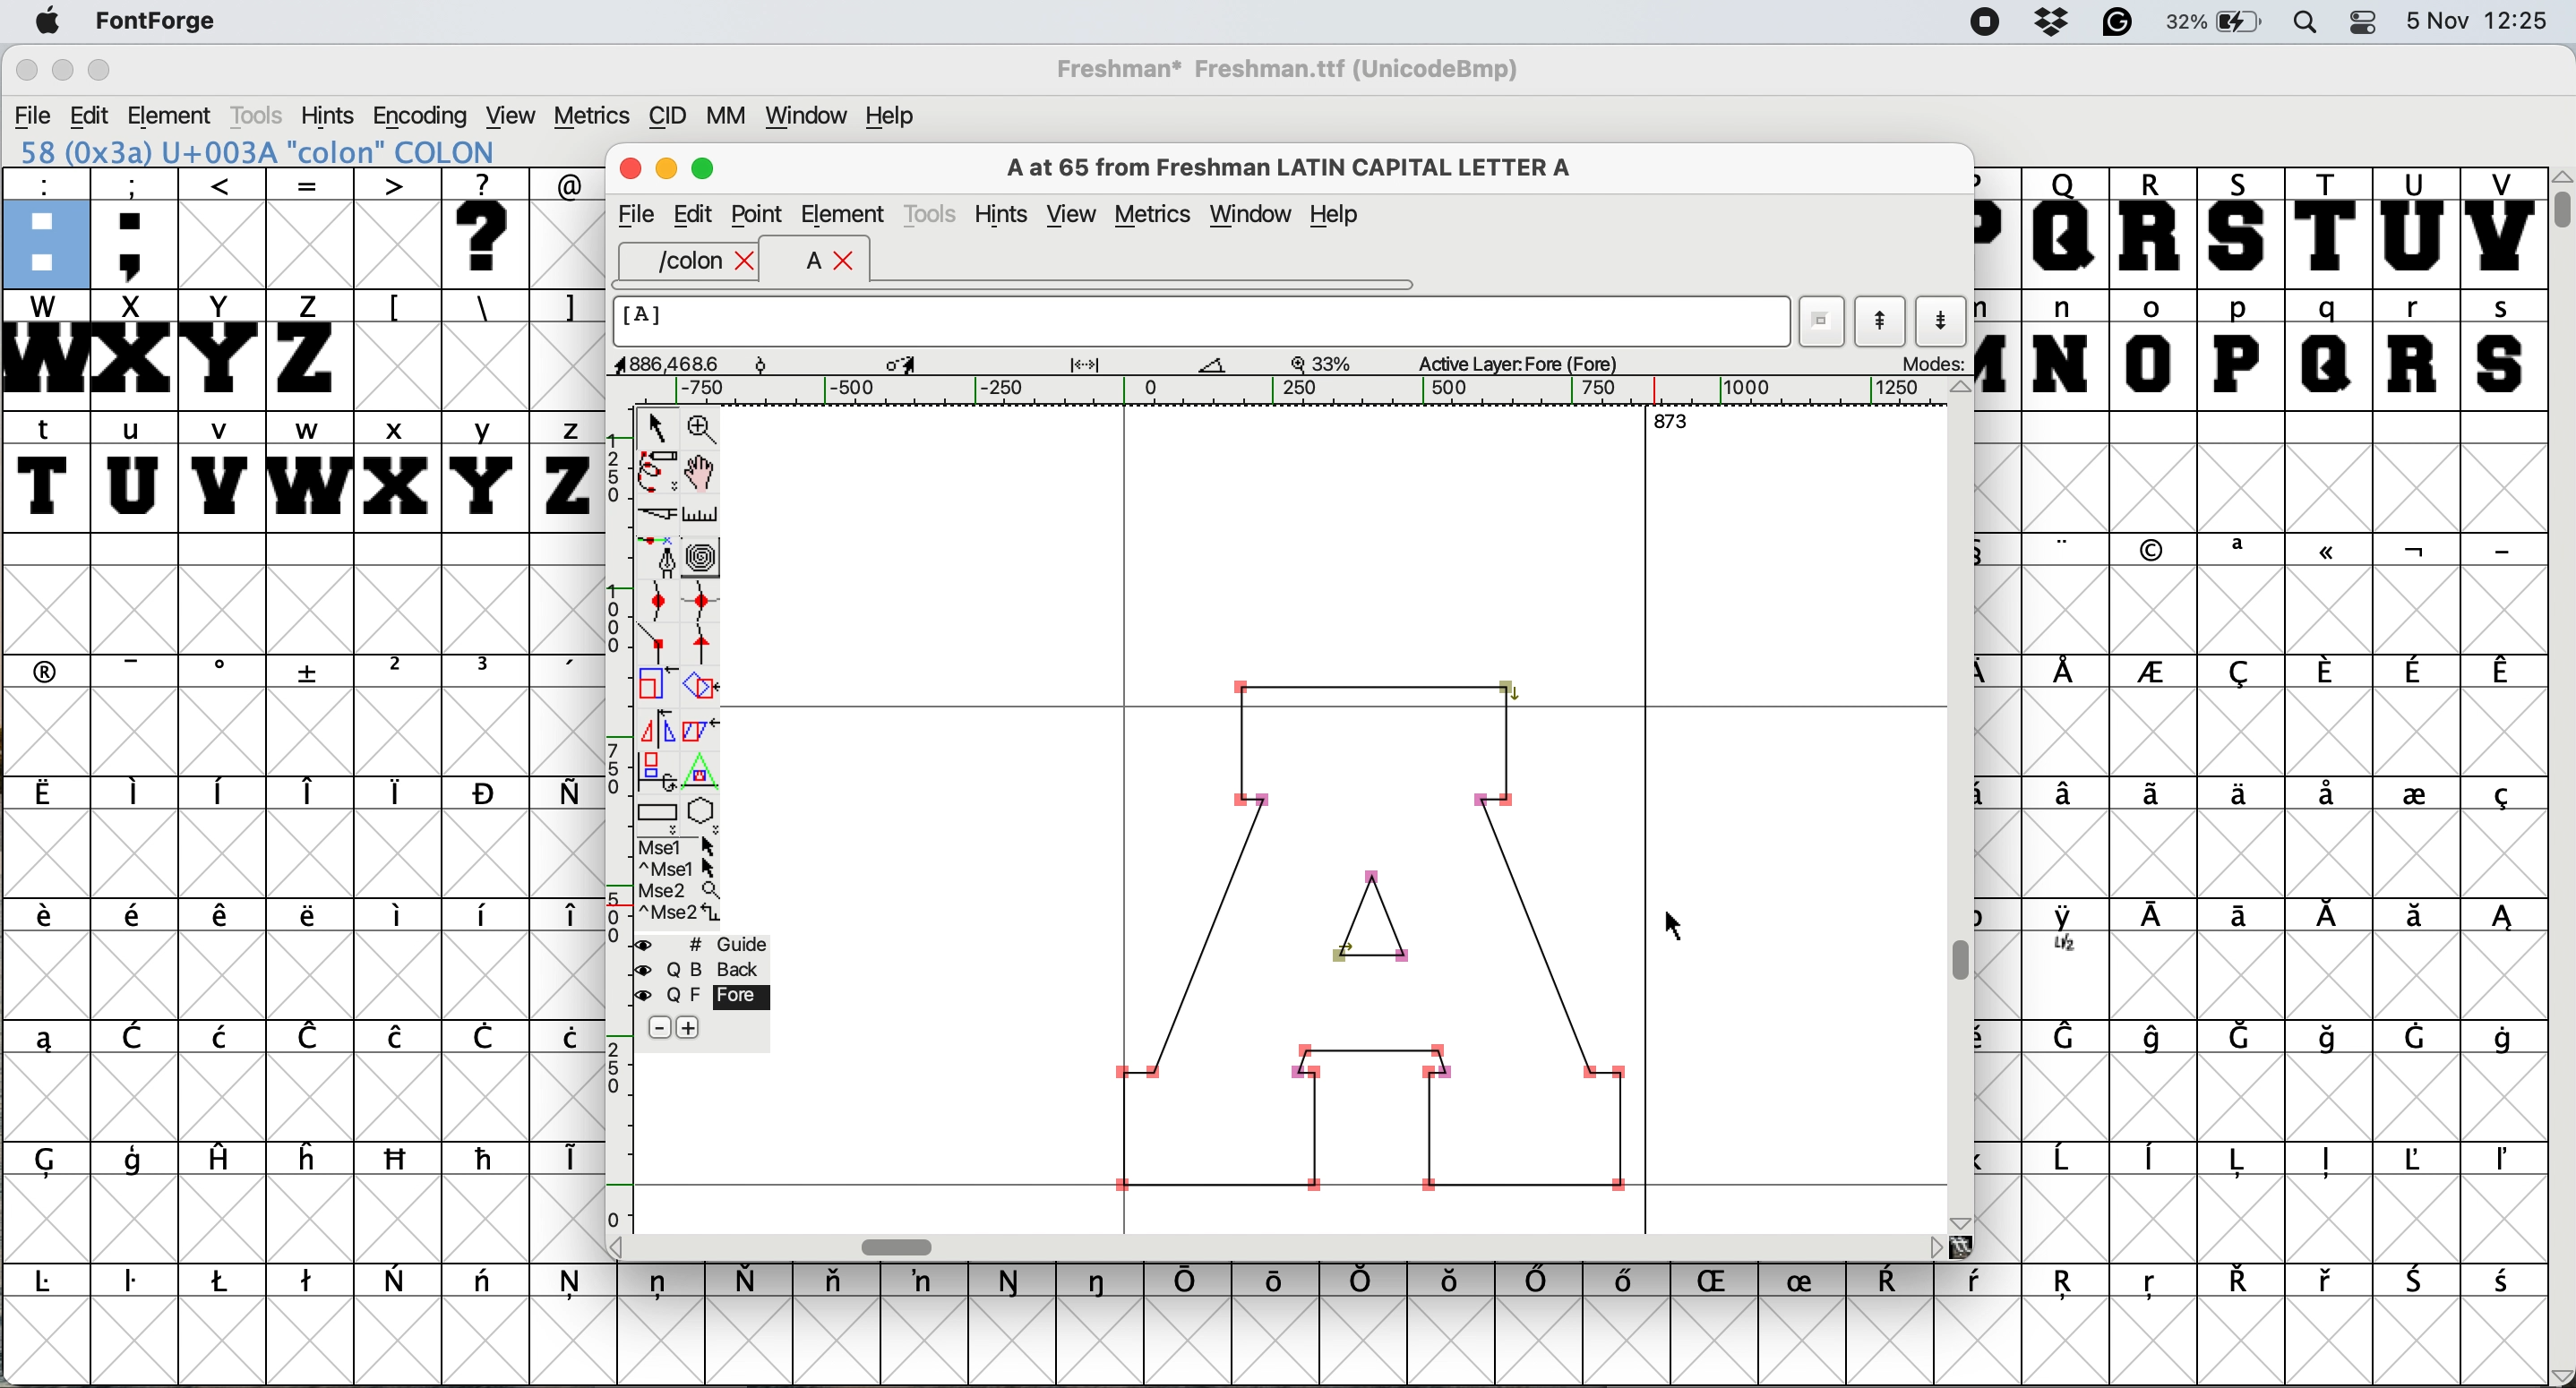 Image resolution: width=2576 pixels, height=1388 pixels. What do you see at coordinates (635, 212) in the screenshot?
I see `file` at bounding box center [635, 212].